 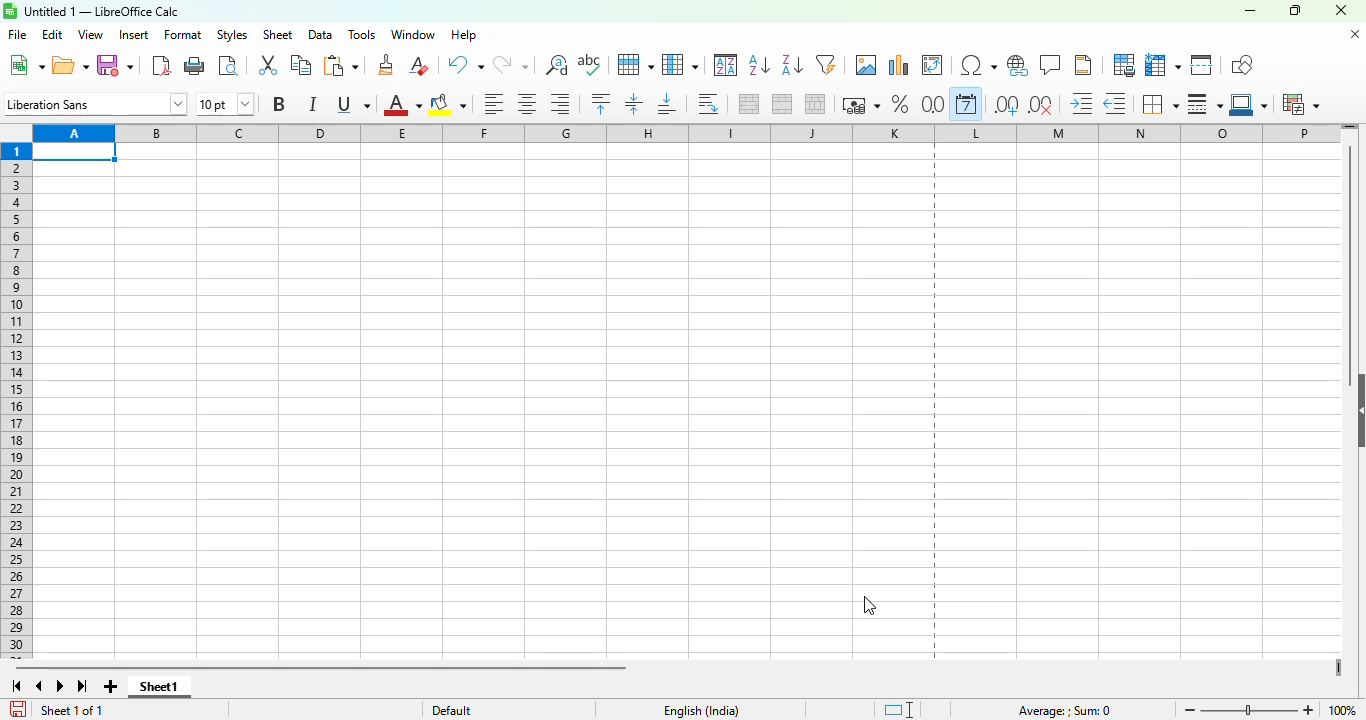 I want to click on logo, so click(x=10, y=11).